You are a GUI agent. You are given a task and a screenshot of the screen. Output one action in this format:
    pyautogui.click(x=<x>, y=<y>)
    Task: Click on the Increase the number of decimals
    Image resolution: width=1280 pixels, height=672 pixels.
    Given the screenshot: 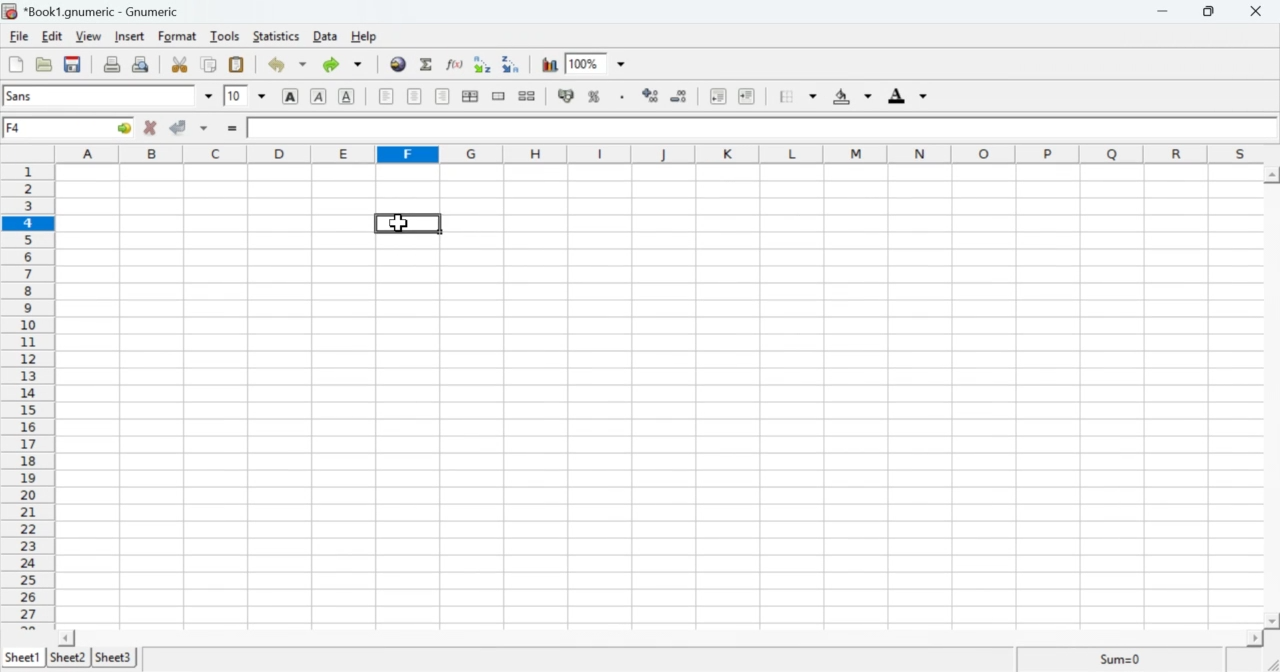 What is the action you would take?
    pyautogui.click(x=650, y=94)
    